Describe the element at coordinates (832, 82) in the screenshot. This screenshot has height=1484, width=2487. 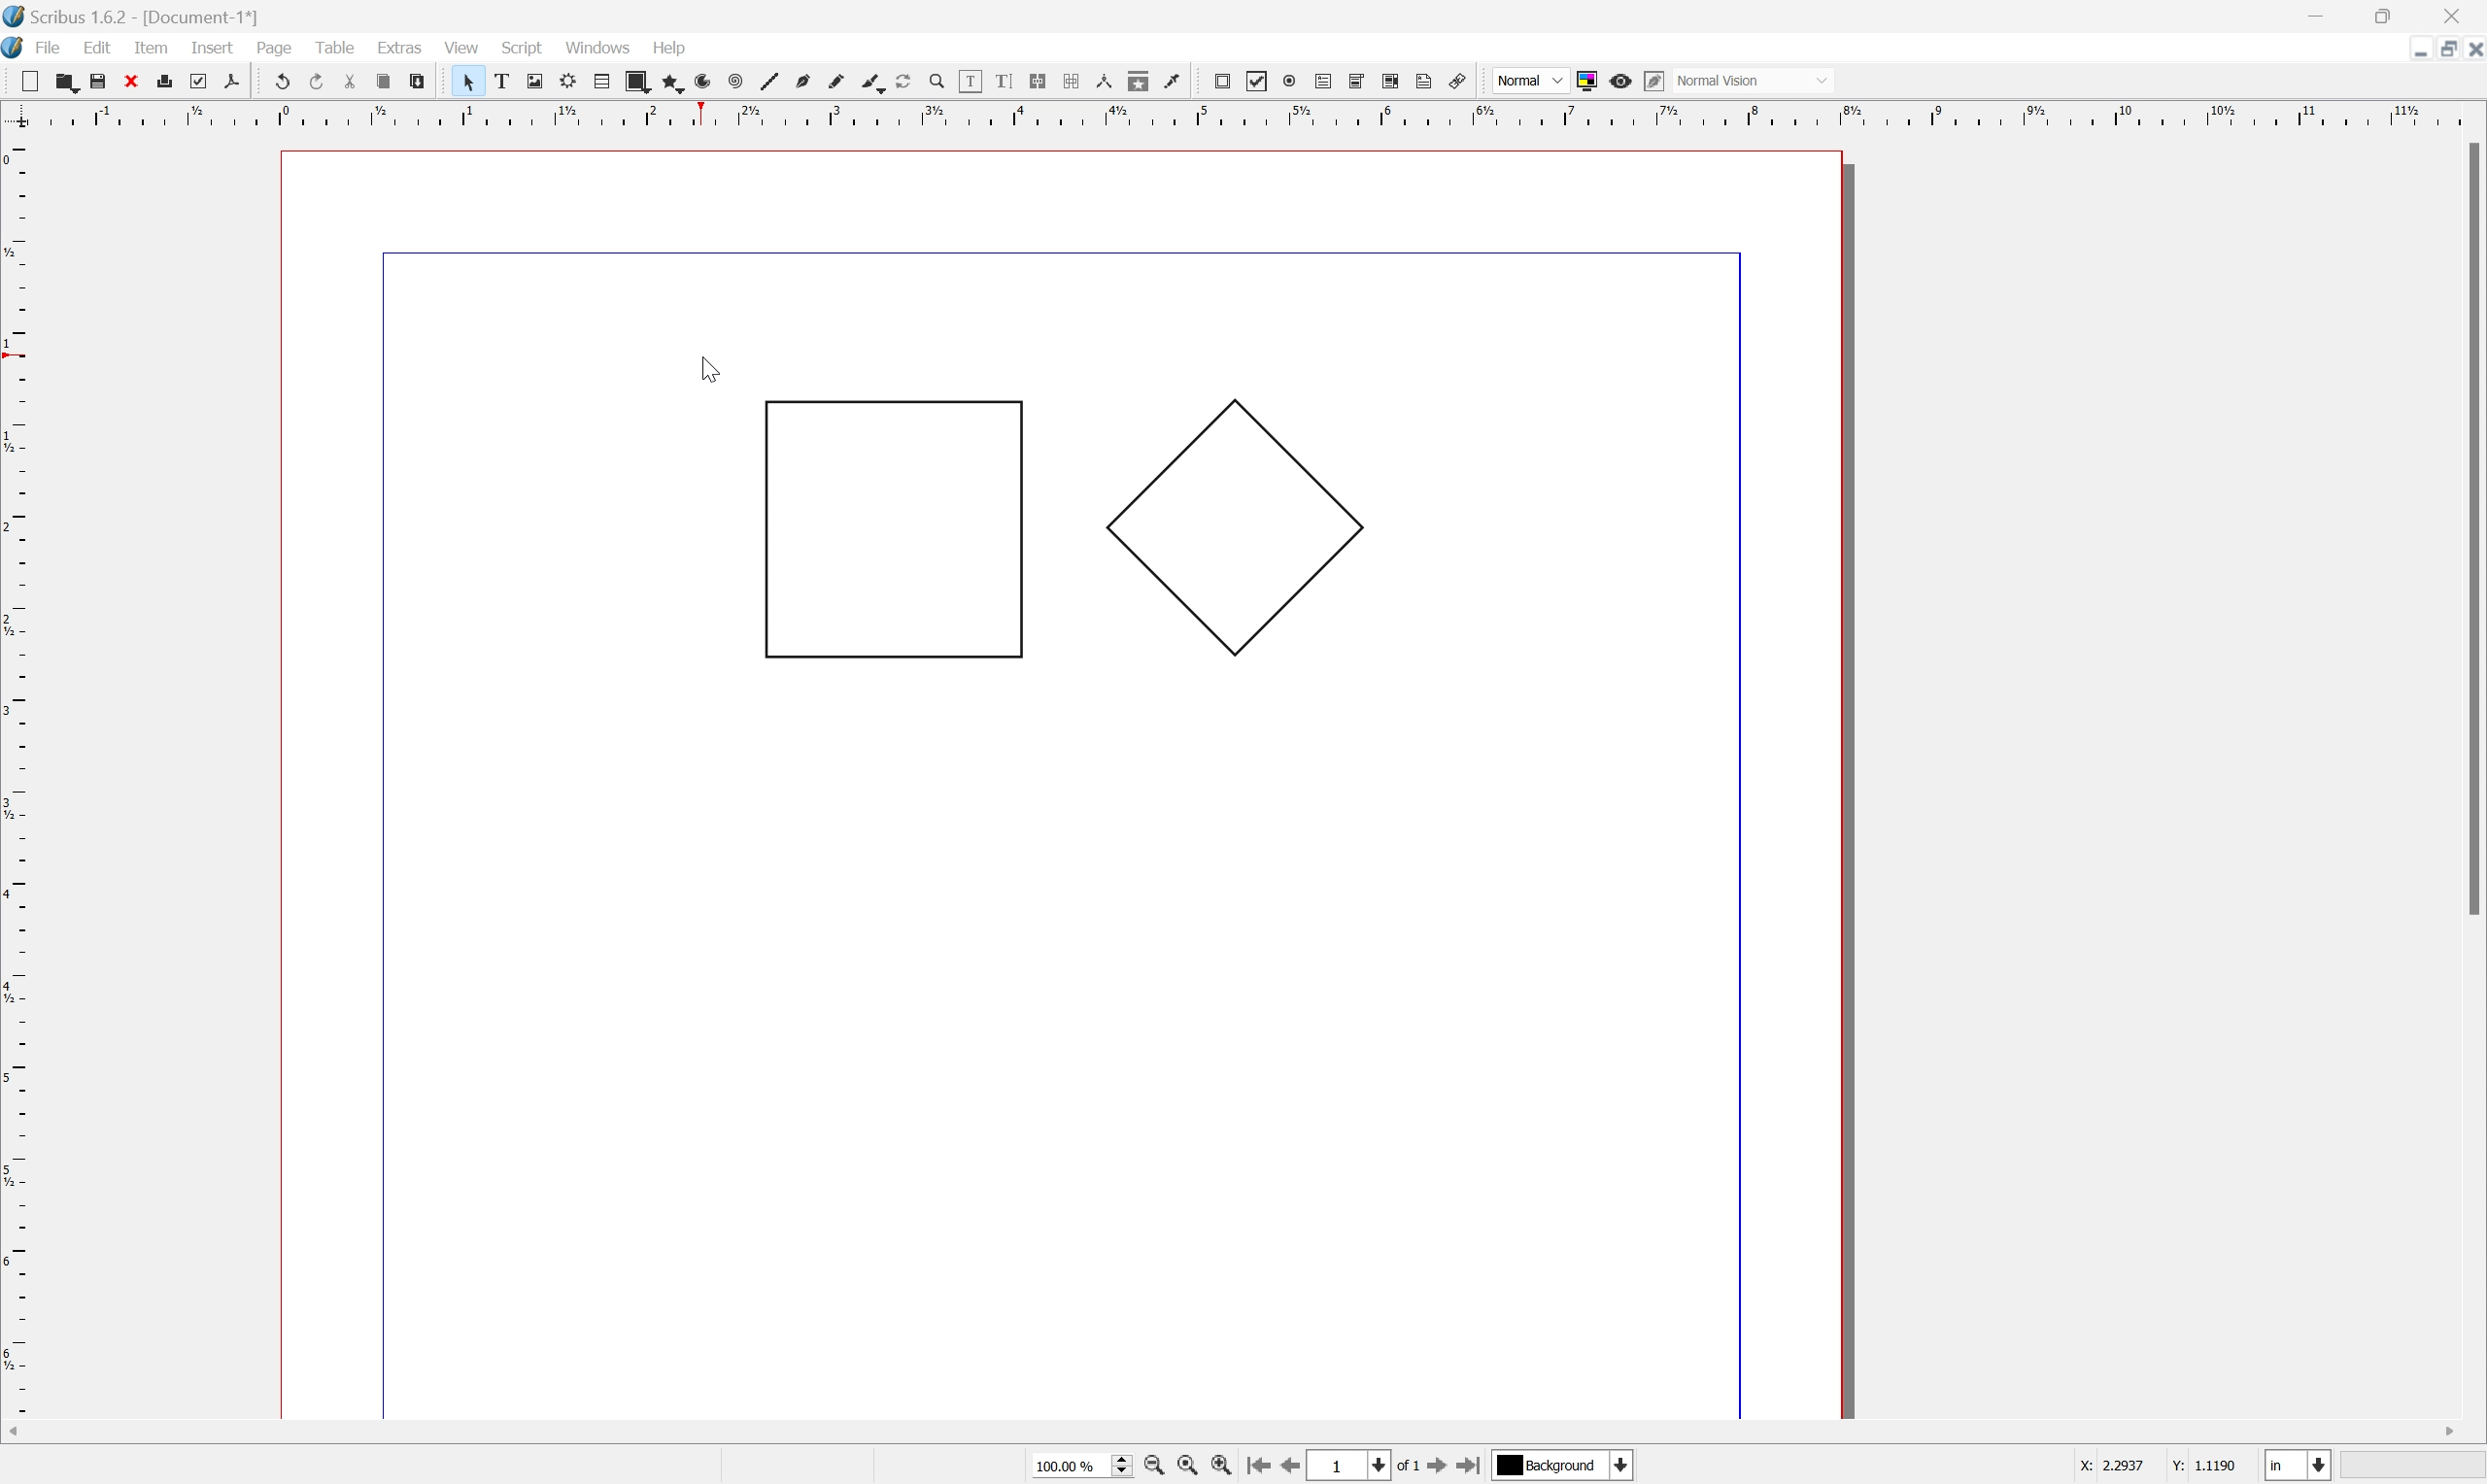
I see `freehand line` at that location.